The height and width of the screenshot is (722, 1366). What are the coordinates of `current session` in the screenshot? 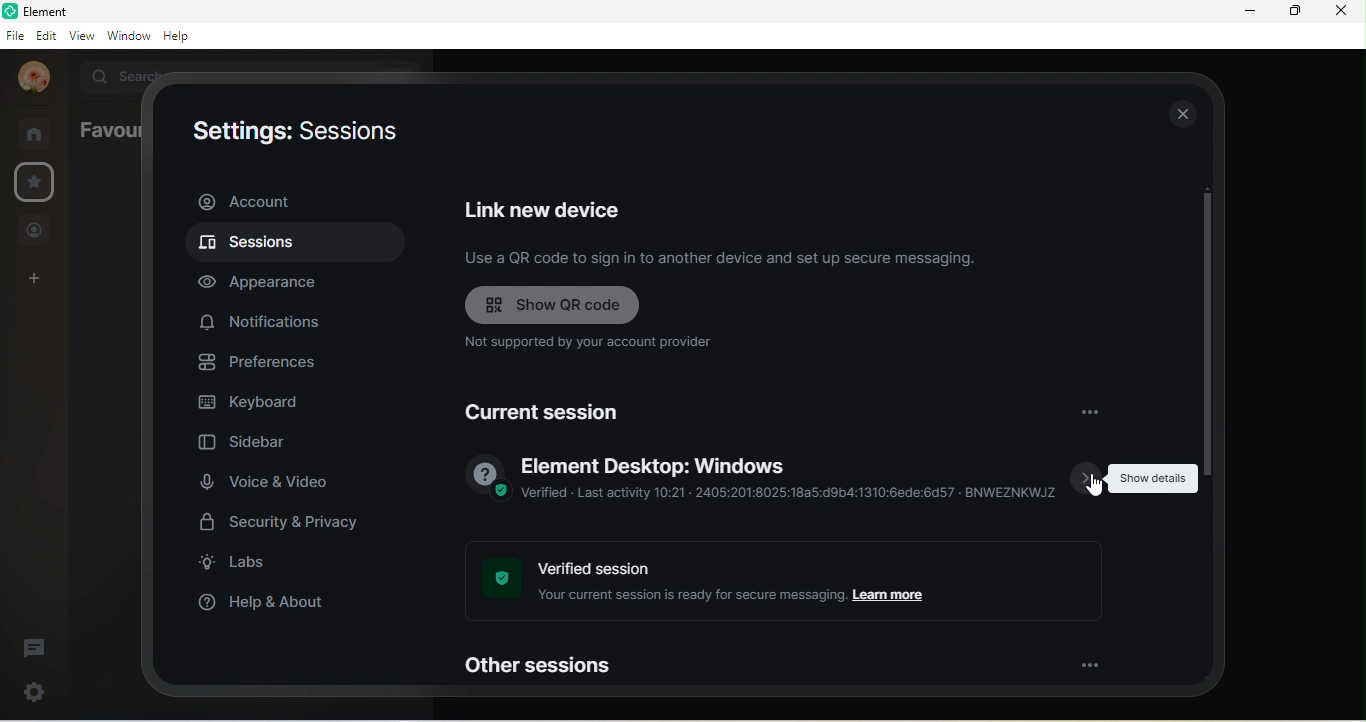 It's located at (550, 415).